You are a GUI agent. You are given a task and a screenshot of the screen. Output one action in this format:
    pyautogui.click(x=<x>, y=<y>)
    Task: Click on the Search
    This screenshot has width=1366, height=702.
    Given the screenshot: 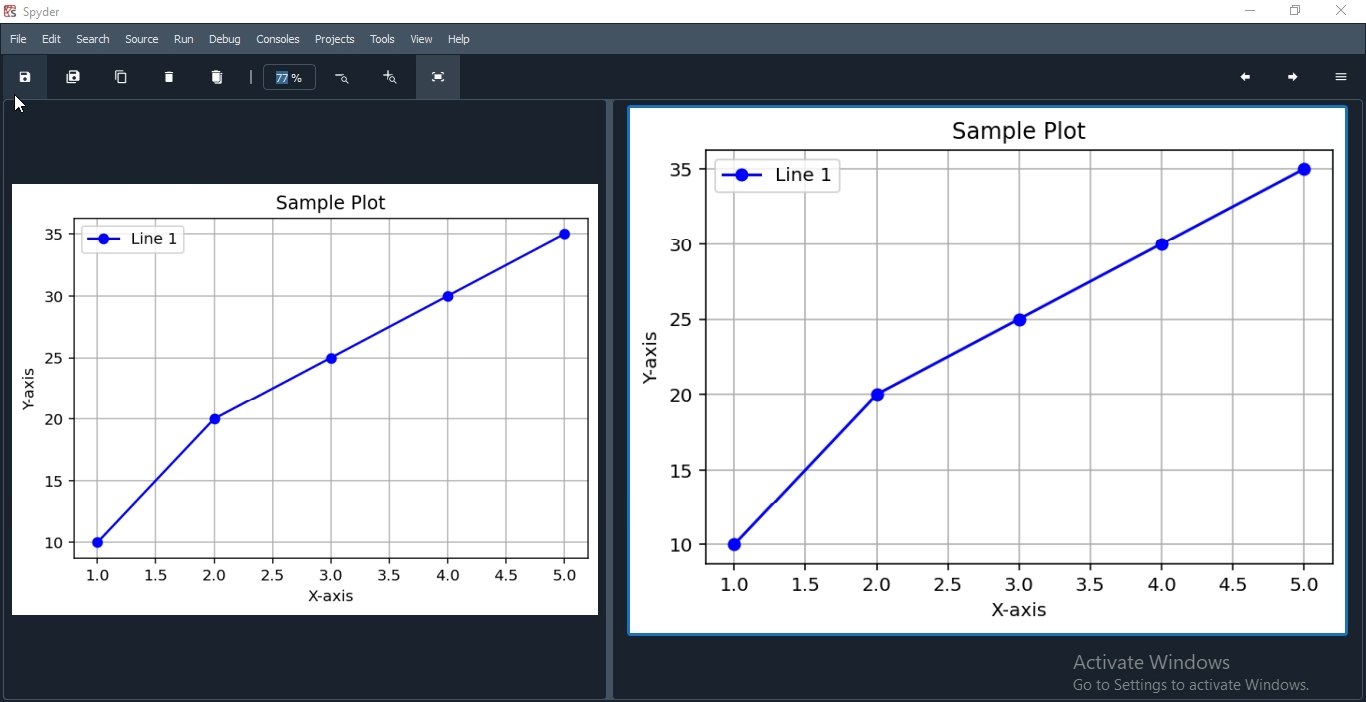 What is the action you would take?
    pyautogui.click(x=93, y=38)
    